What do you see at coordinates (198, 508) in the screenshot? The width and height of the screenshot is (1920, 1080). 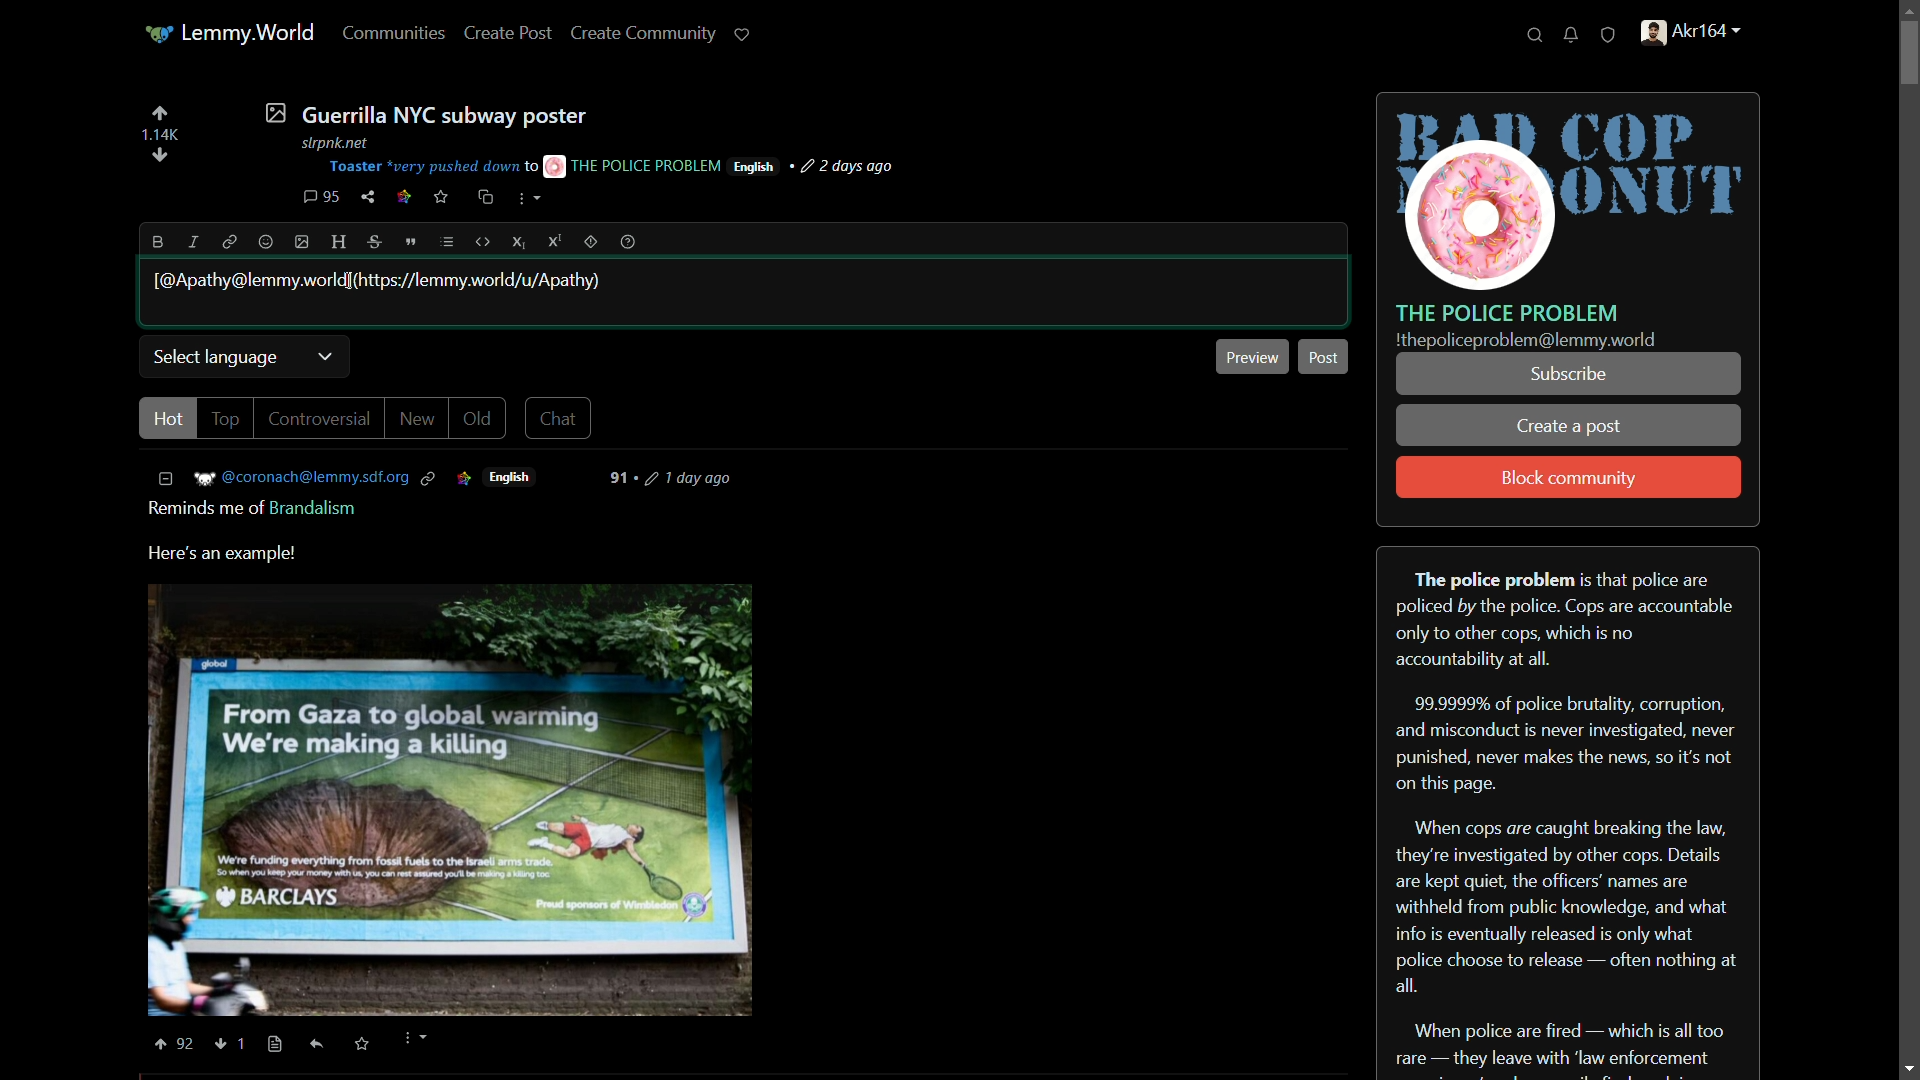 I see `Reminds me of` at bounding box center [198, 508].